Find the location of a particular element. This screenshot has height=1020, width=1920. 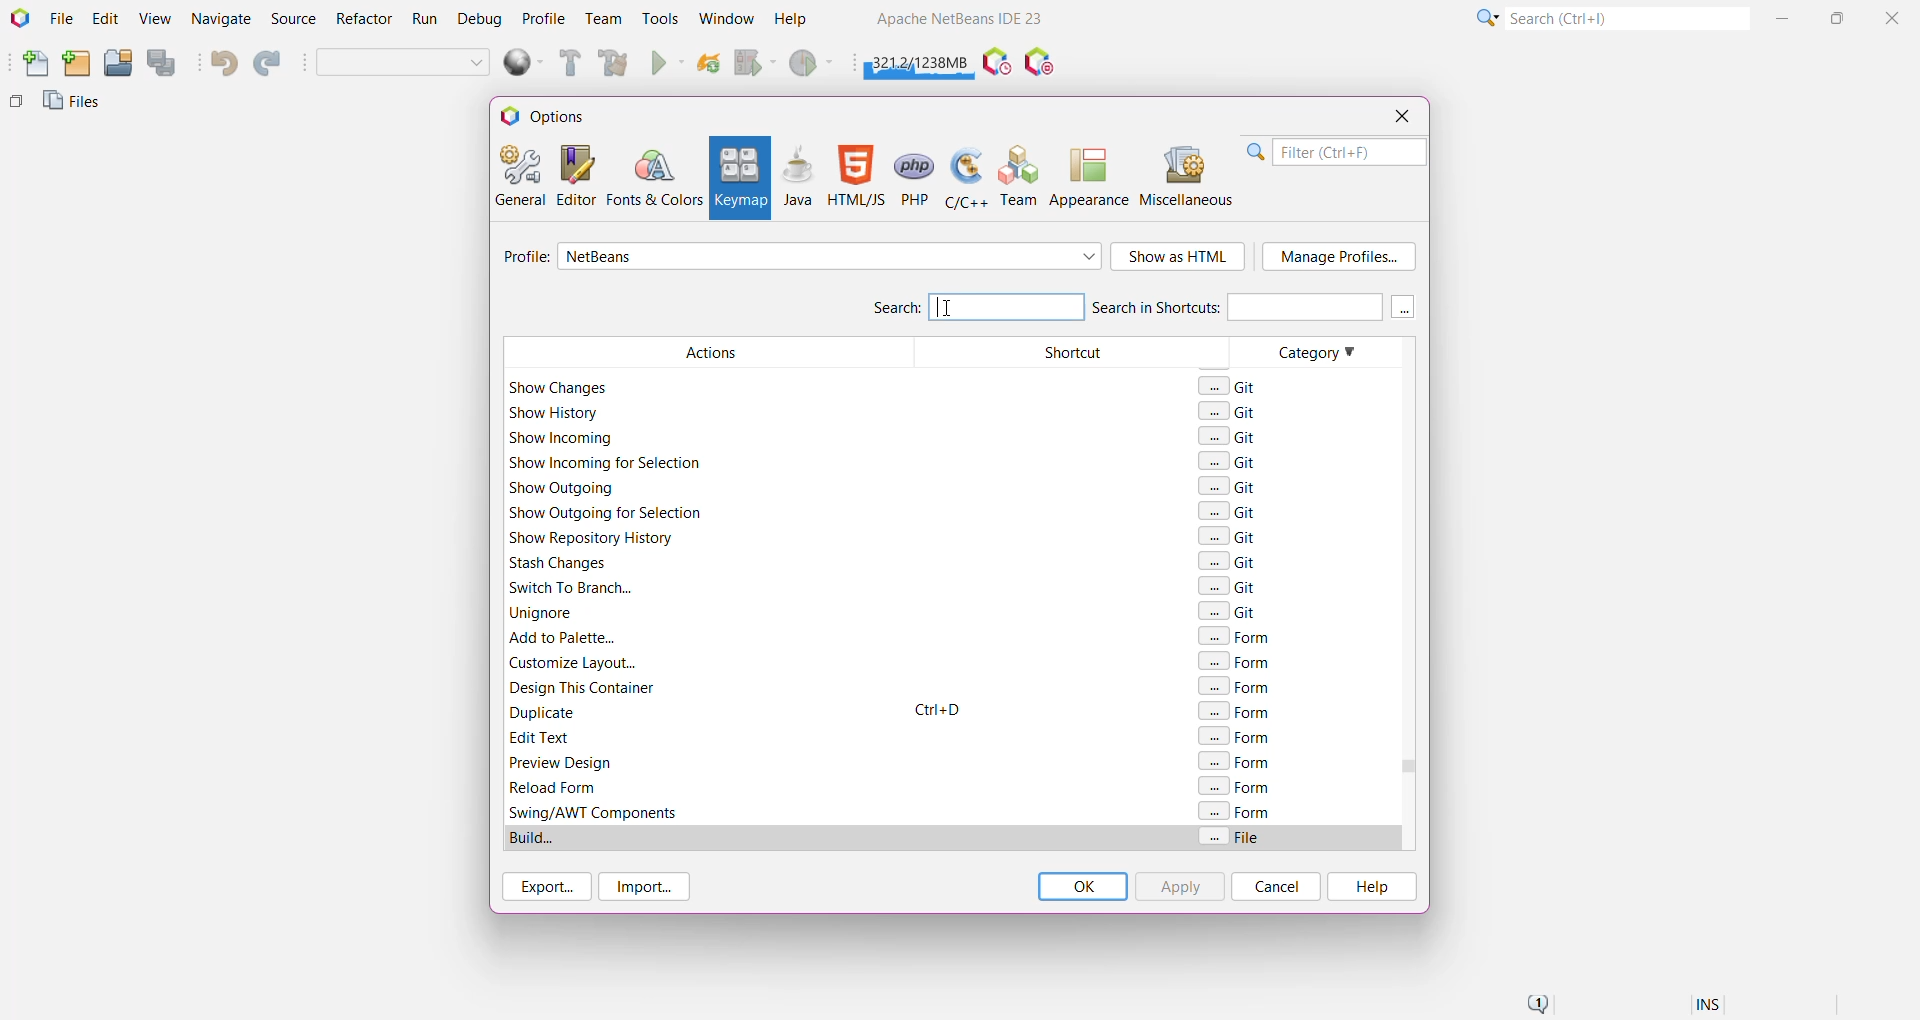

New Project is located at coordinates (76, 64).